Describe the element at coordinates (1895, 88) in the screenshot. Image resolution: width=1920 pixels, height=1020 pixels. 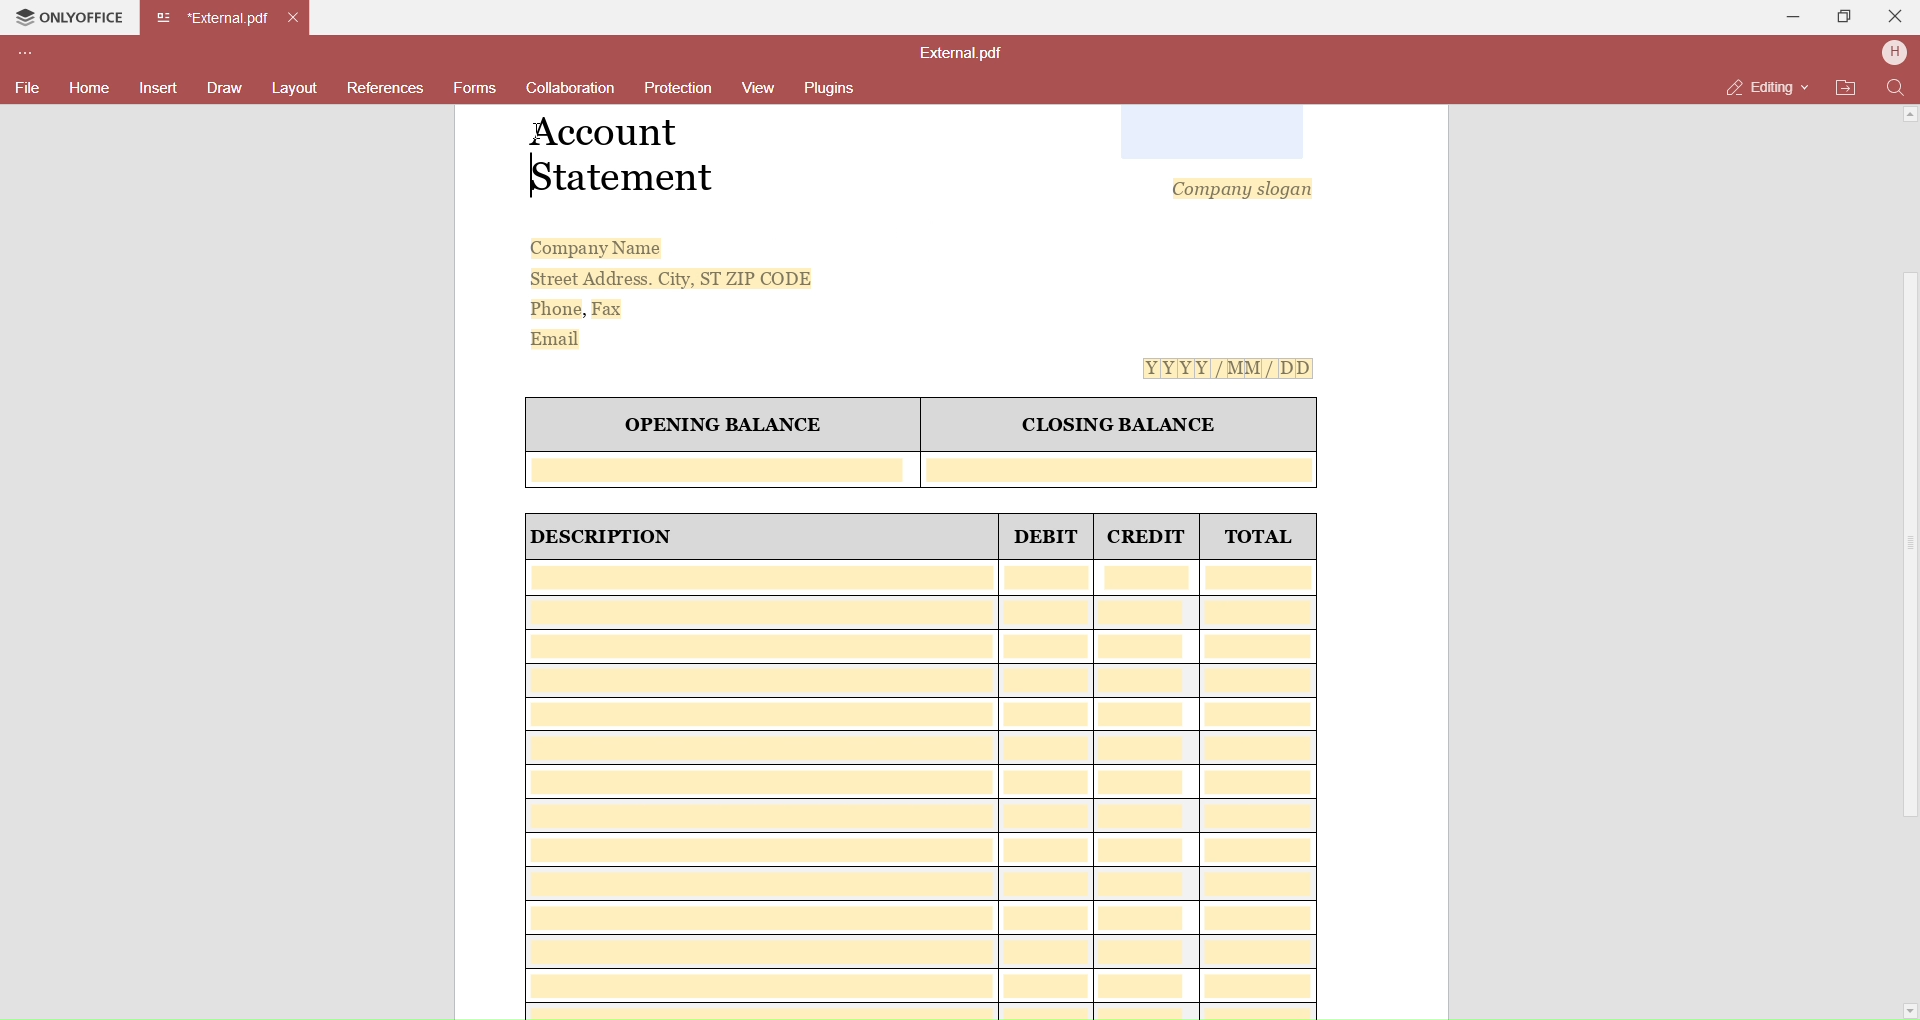
I see `Find` at that location.